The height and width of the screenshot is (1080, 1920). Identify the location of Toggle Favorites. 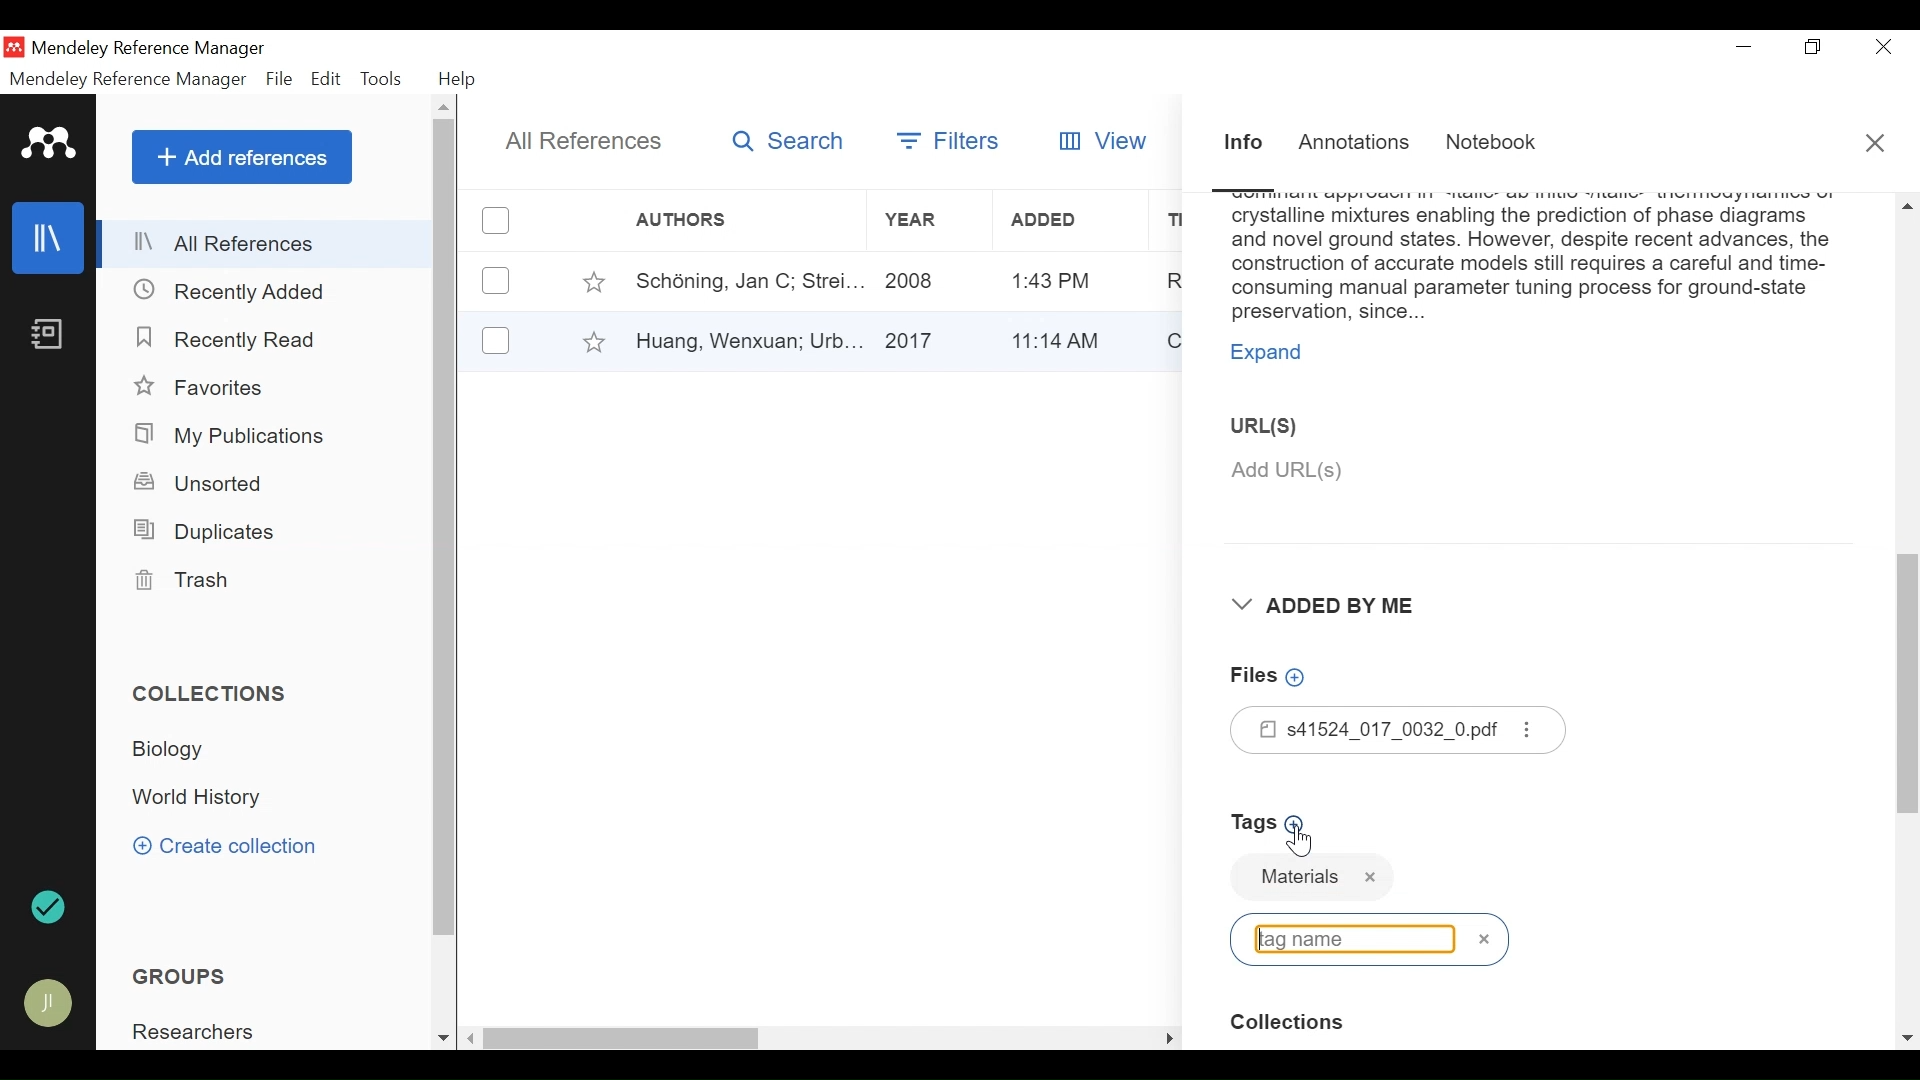
(593, 341).